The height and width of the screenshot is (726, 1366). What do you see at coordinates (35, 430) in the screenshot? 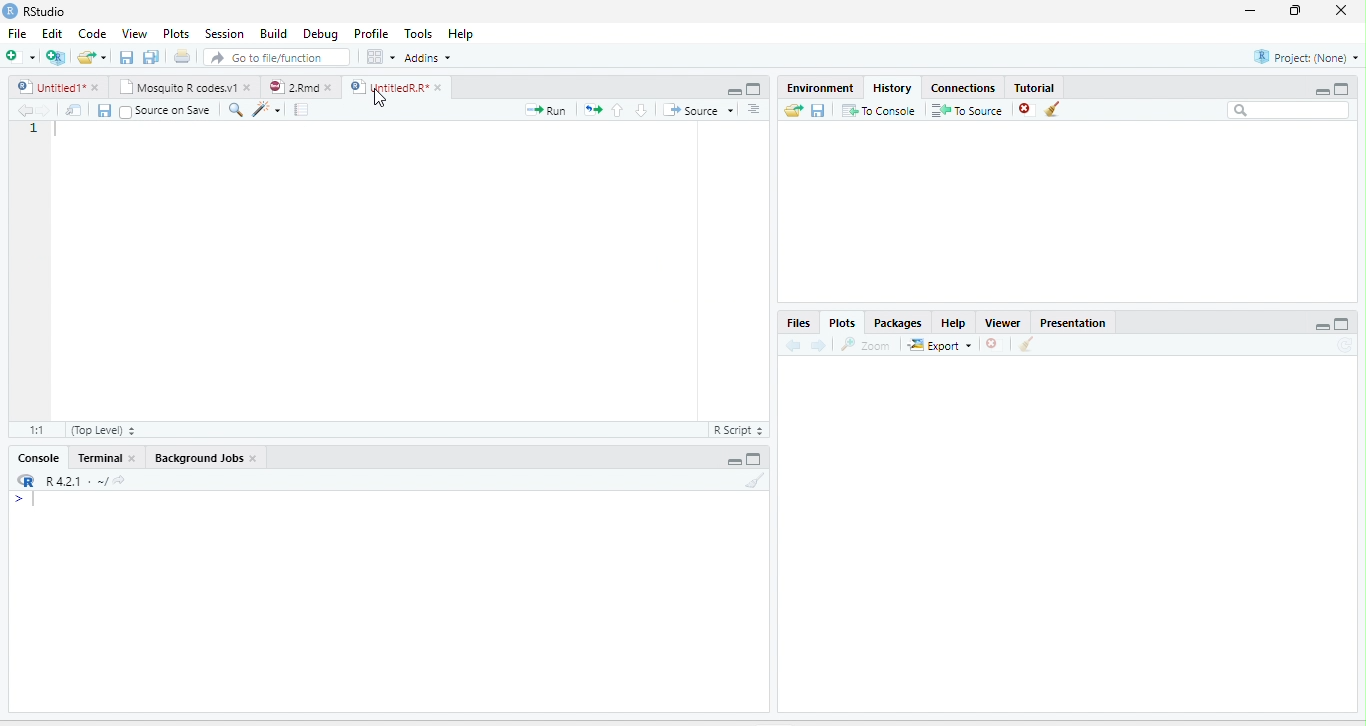
I see `1:1` at bounding box center [35, 430].